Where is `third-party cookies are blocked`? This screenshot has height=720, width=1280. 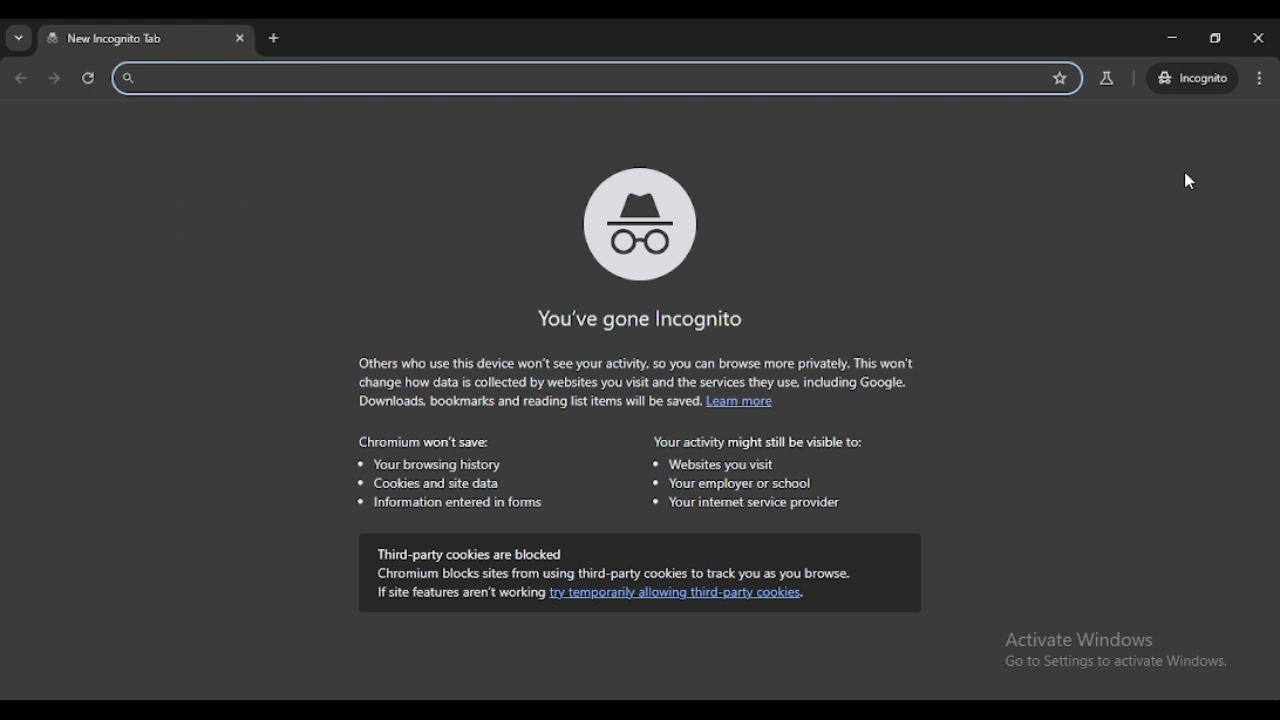
third-party cookies are blocked is located at coordinates (639, 574).